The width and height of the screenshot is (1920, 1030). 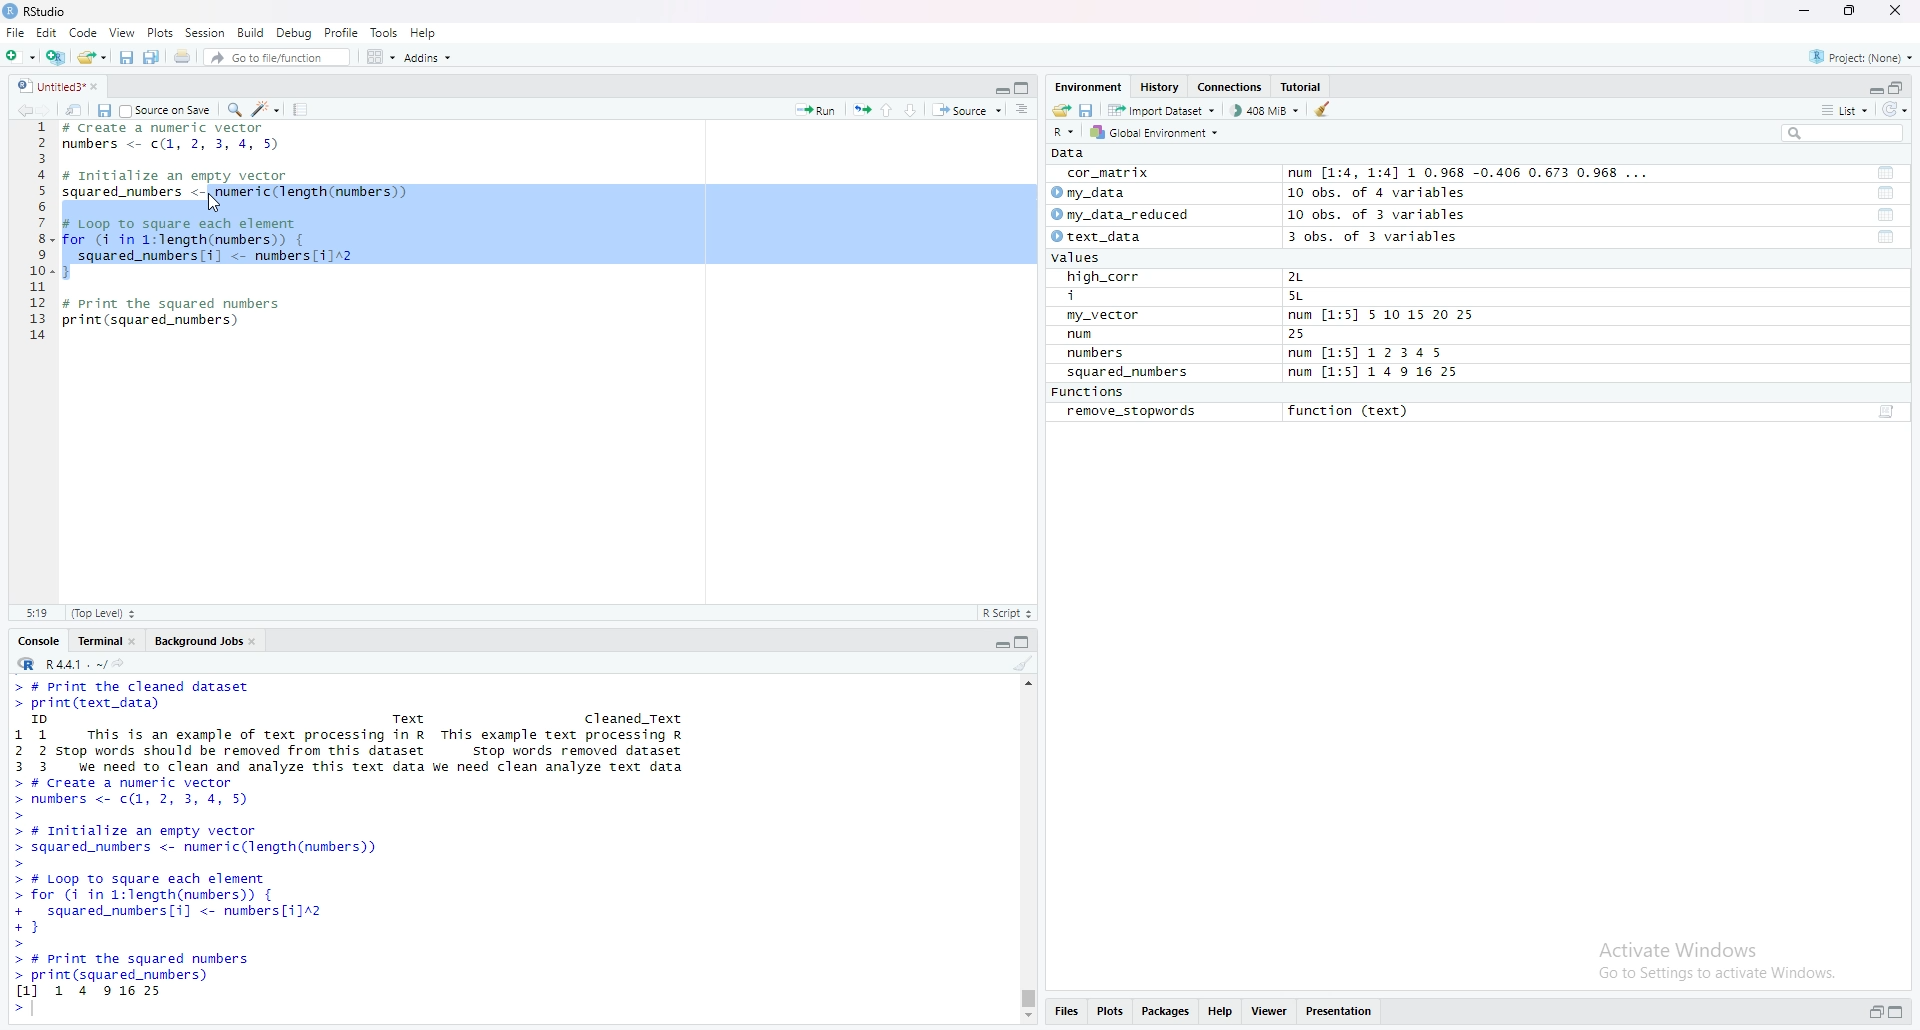 What do you see at coordinates (1065, 1014) in the screenshot?
I see `Files` at bounding box center [1065, 1014].